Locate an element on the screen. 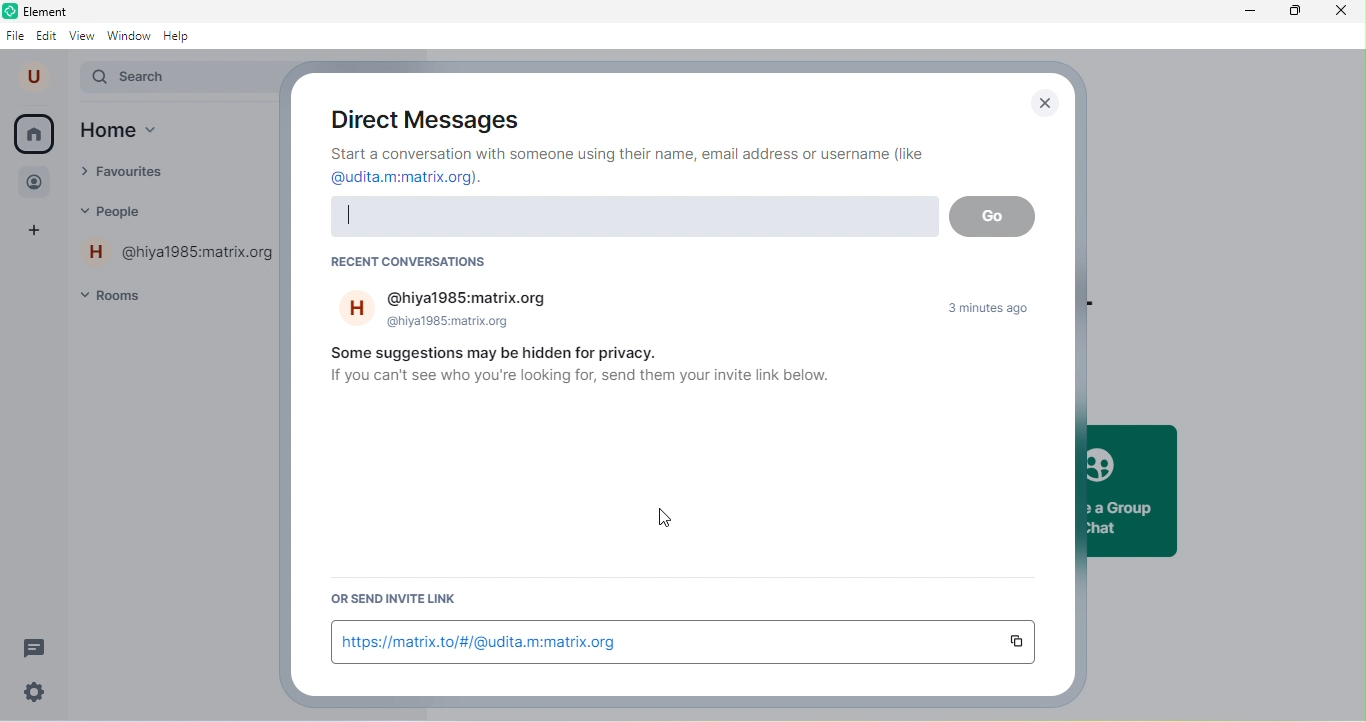 The image size is (1366, 722). minimize is located at coordinates (1240, 12).